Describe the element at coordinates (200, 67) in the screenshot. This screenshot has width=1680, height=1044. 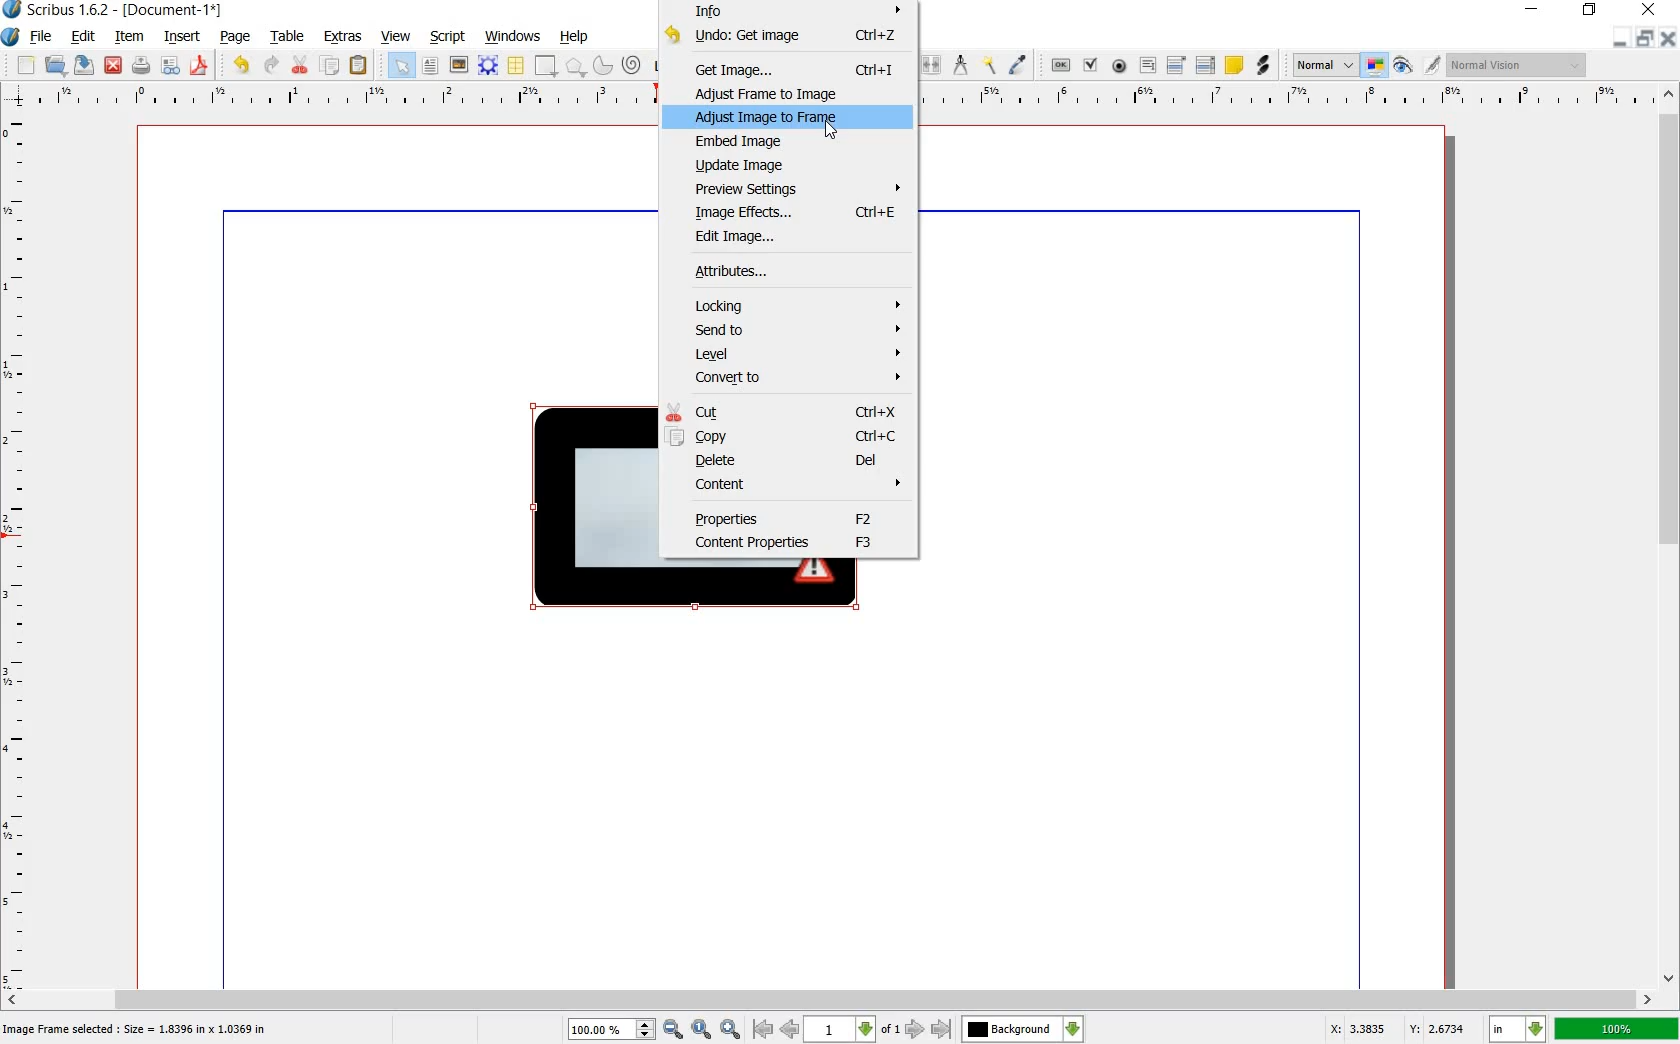
I see `save as pdf` at that location.